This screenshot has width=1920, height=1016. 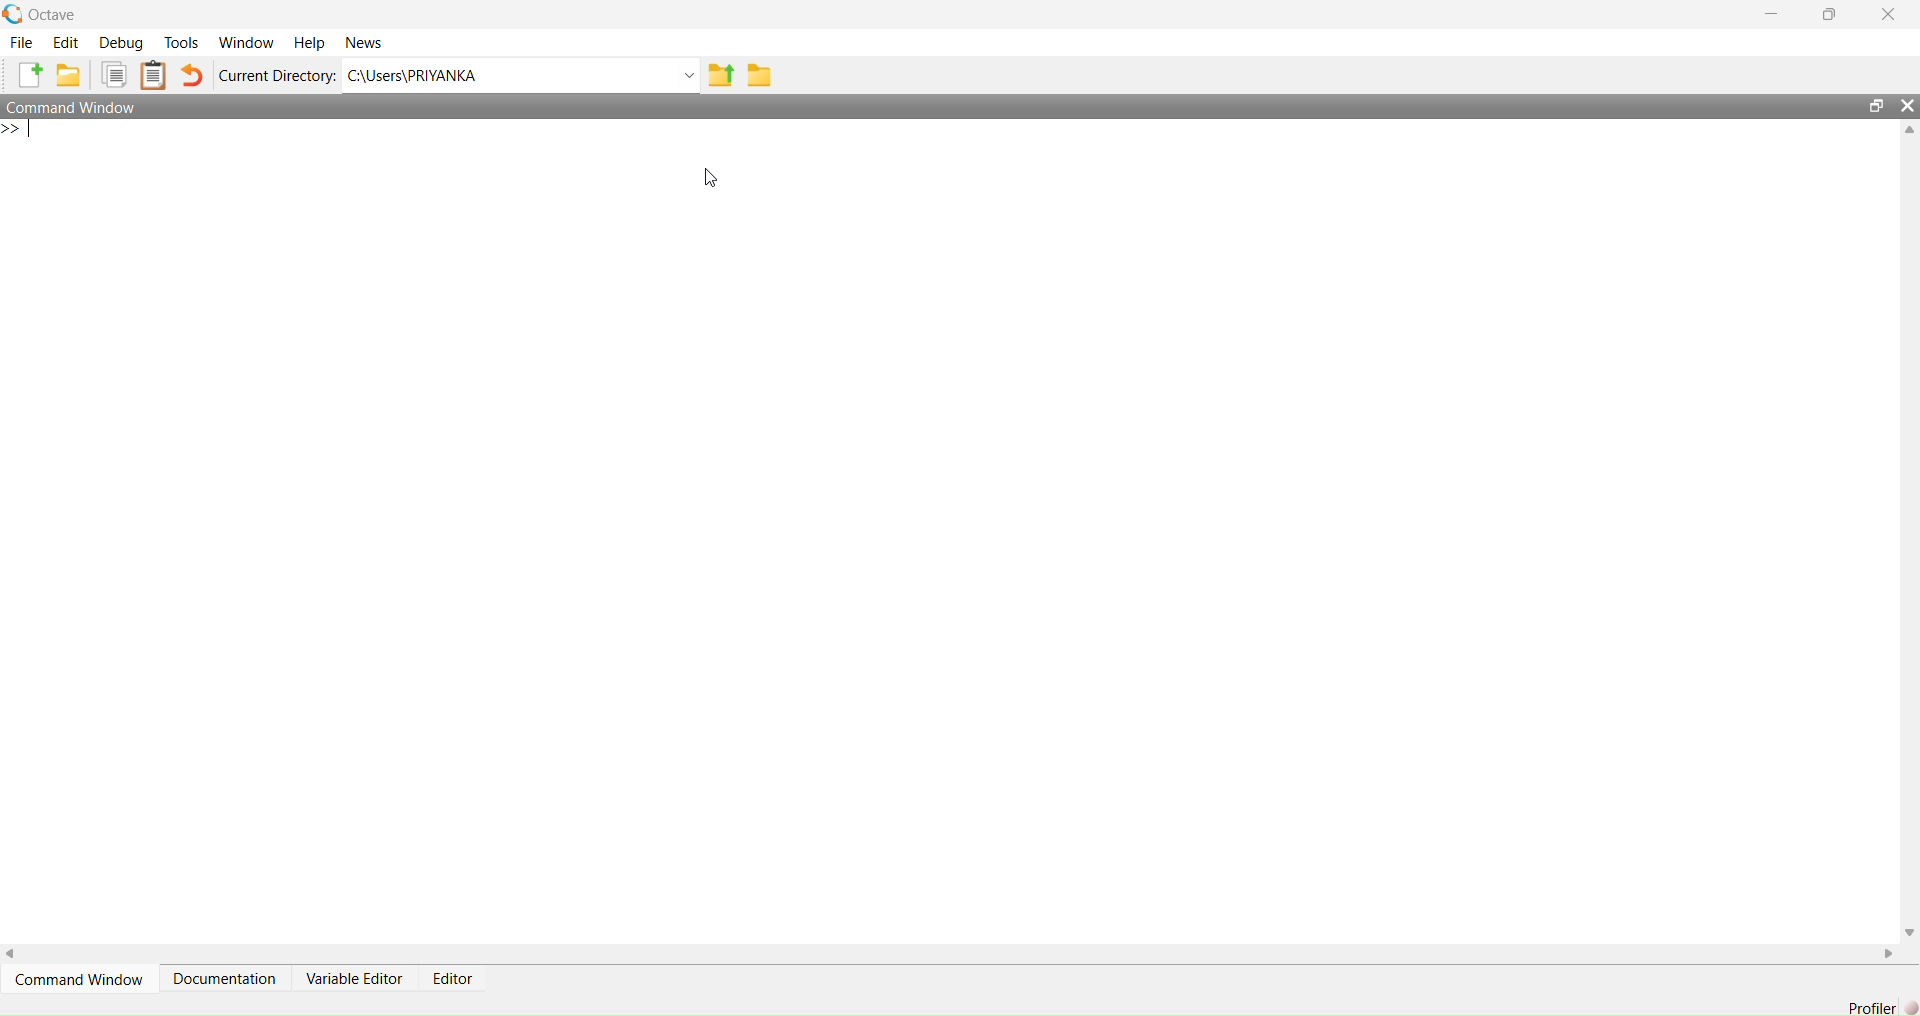 I want to click on Octave, so click(x=52, y=15).